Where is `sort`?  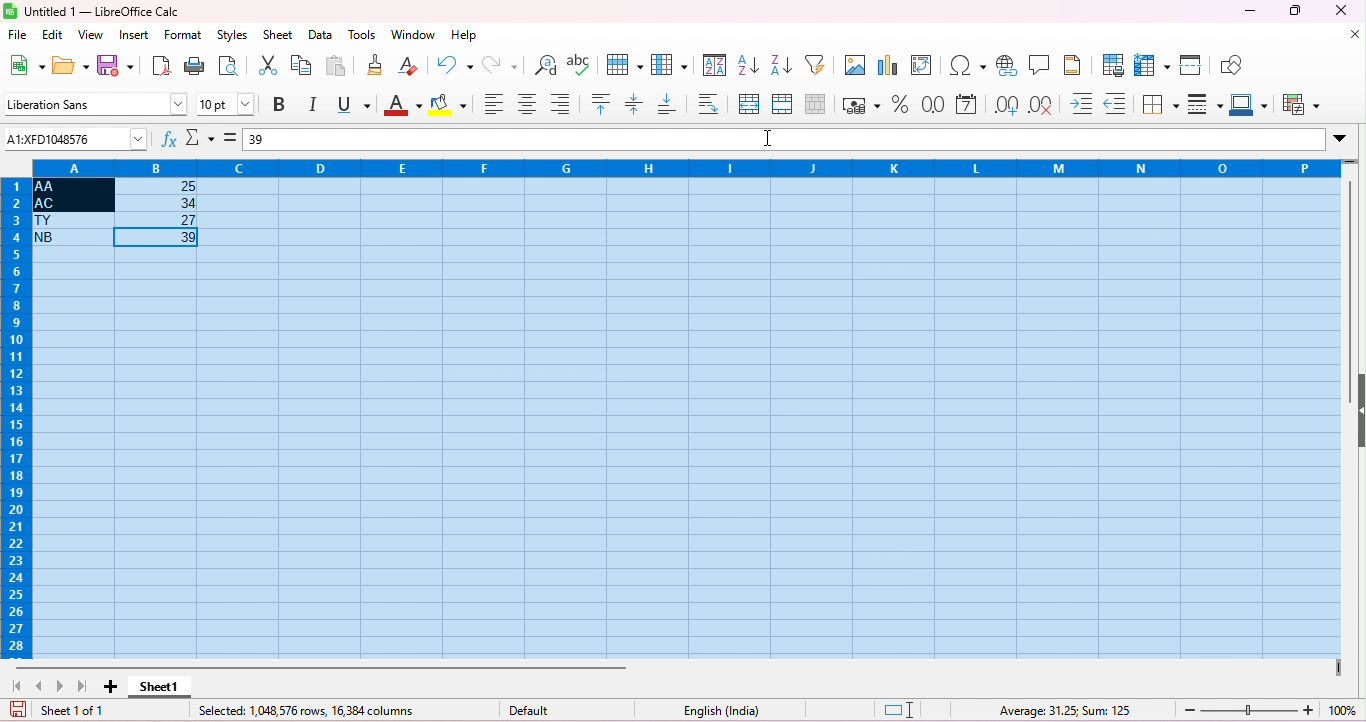
sort is located at coordinates (715, 65).